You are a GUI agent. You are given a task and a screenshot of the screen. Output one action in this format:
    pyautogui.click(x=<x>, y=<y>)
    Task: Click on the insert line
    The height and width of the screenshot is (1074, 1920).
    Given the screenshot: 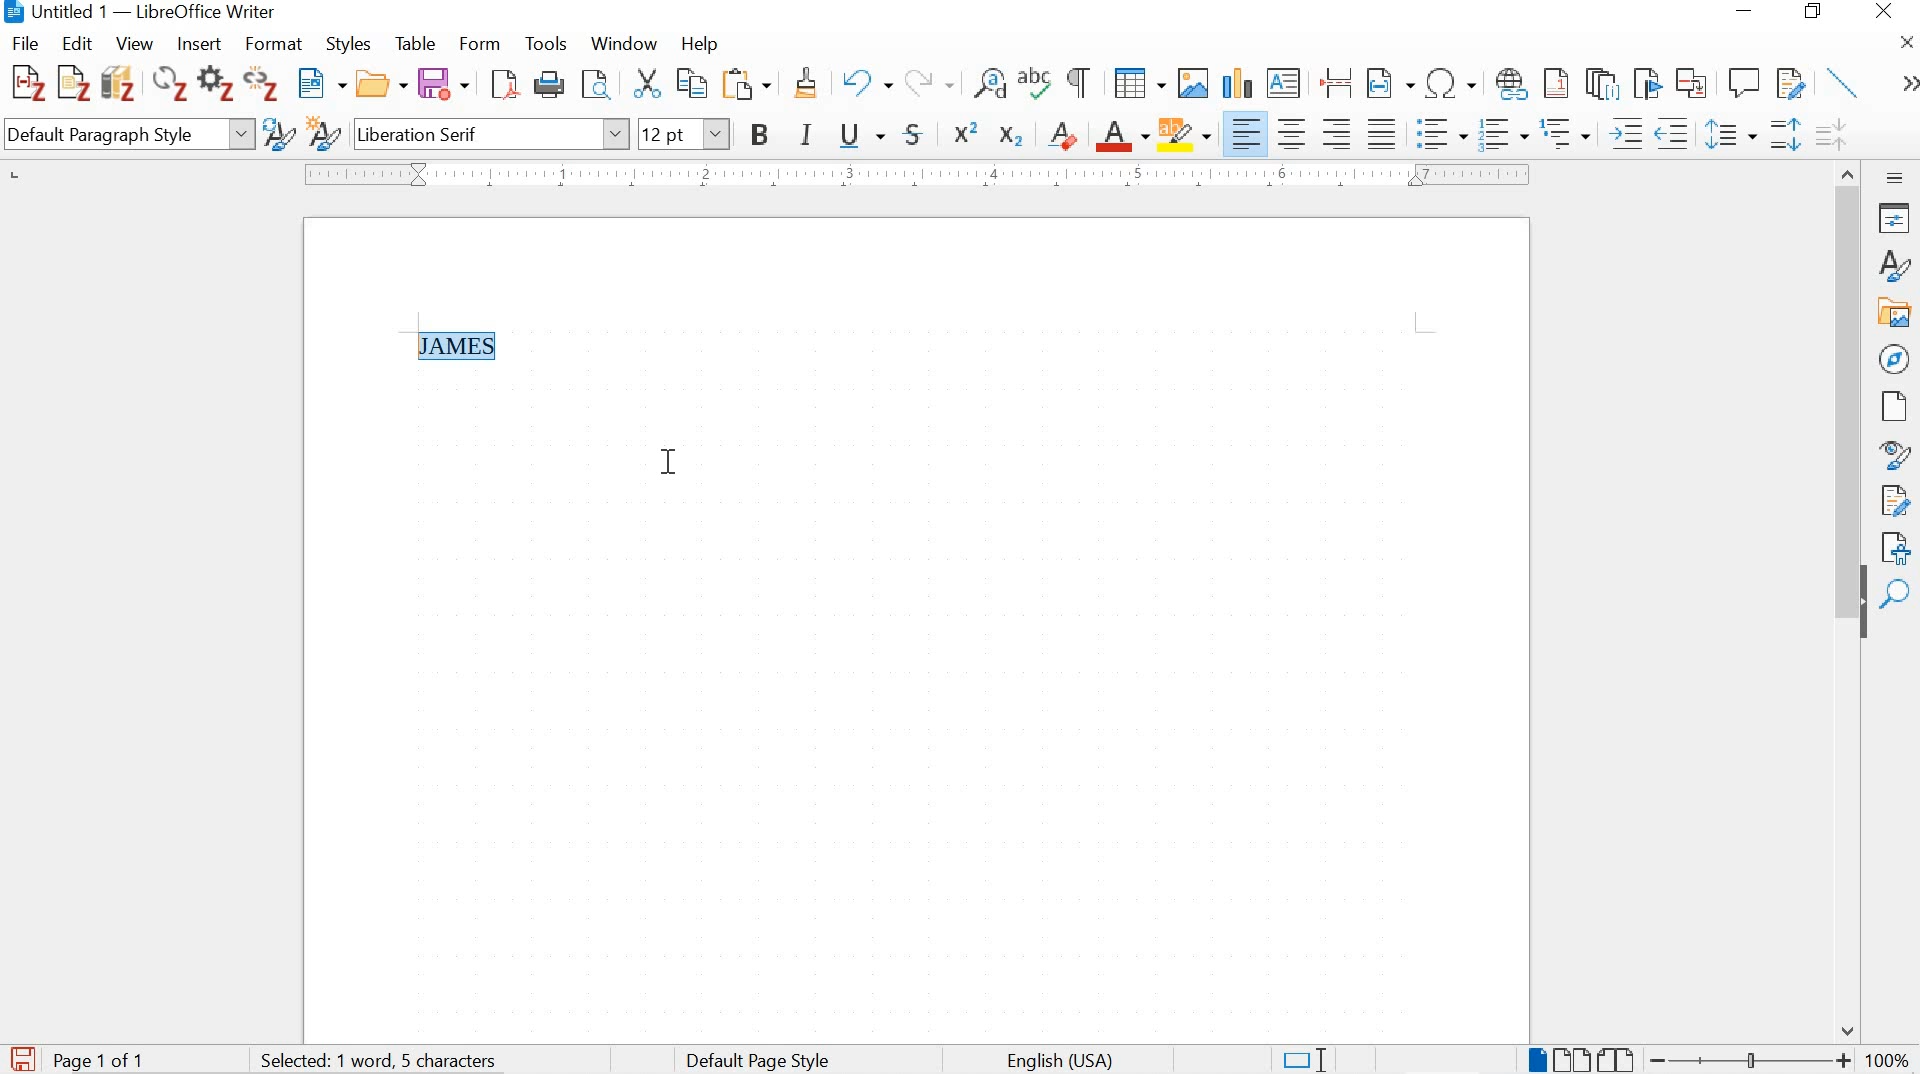 What is the action you would take?
    pyautogui.click(x=1844, y=82)
    